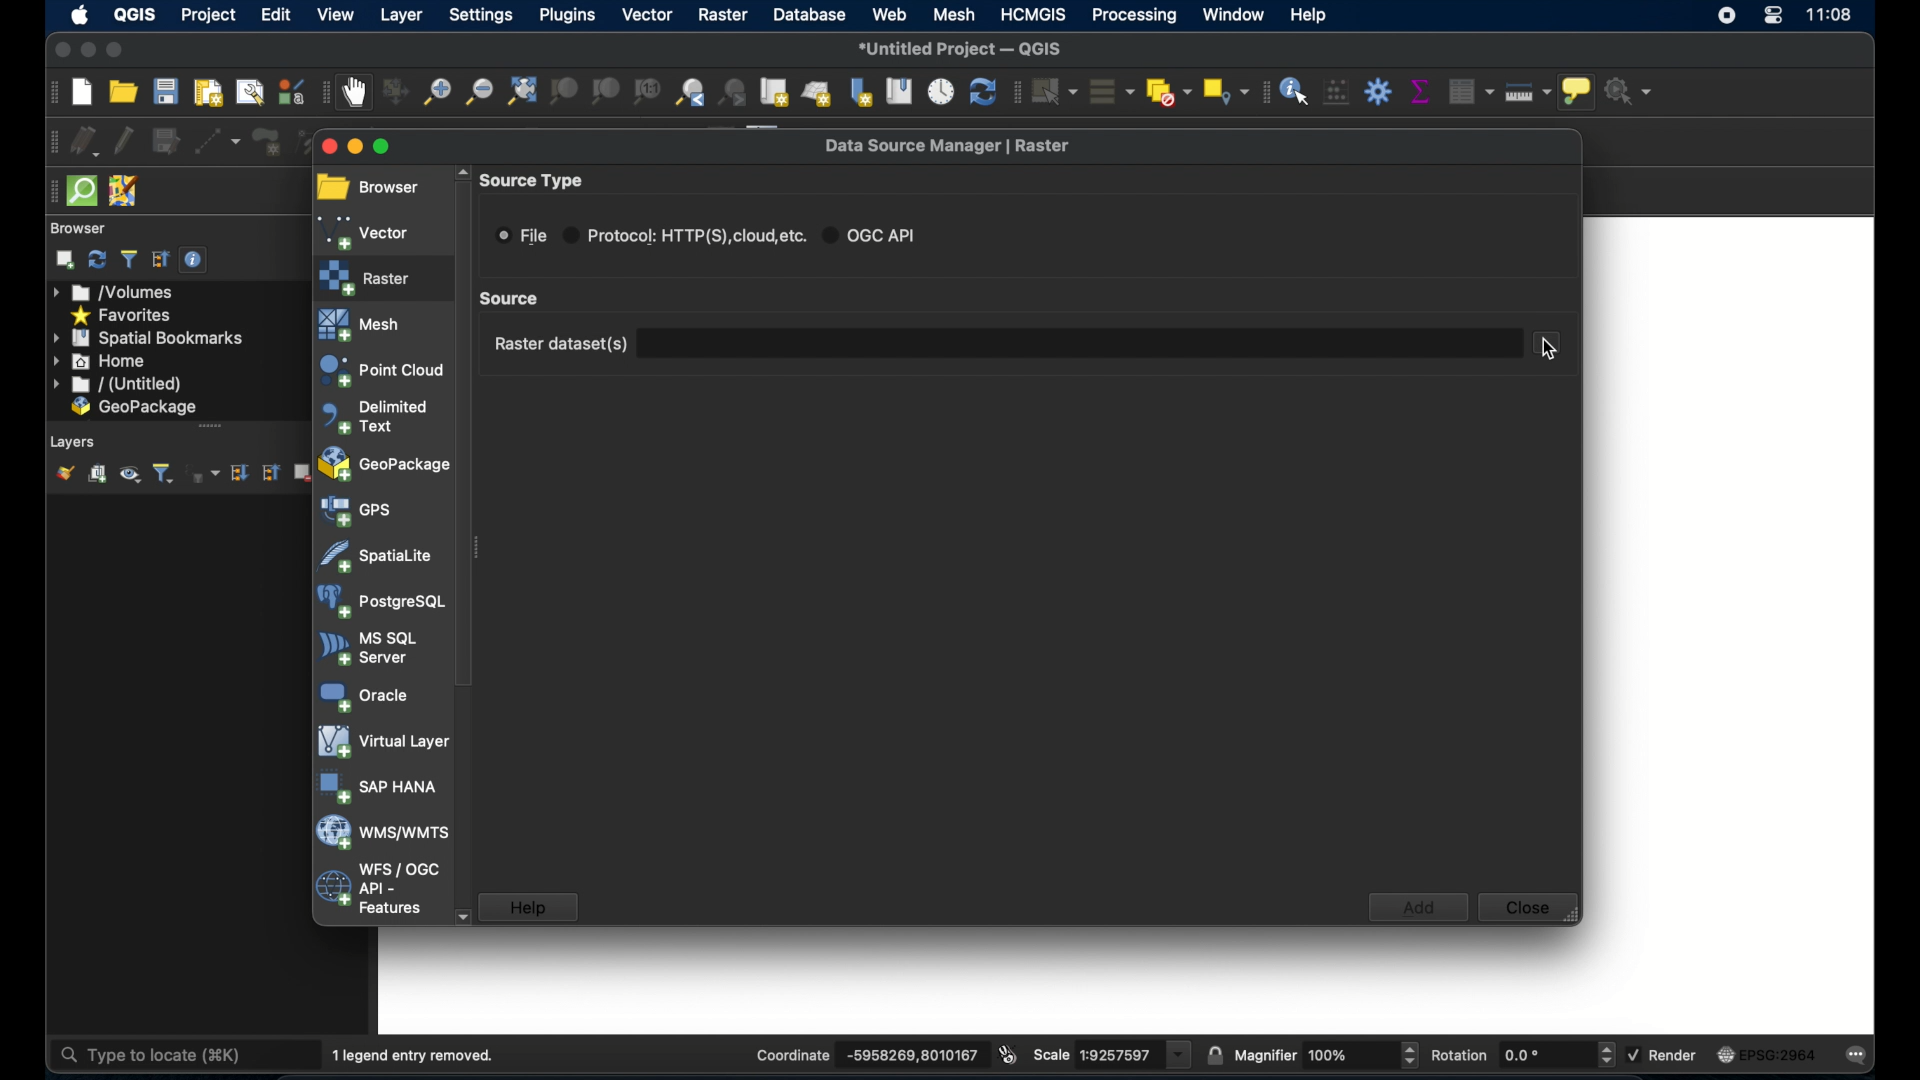 The image size is (1920, 1080). Describe the element at coordinates (1180, 1055) in the screenshot. I see `dropdown` at that location.